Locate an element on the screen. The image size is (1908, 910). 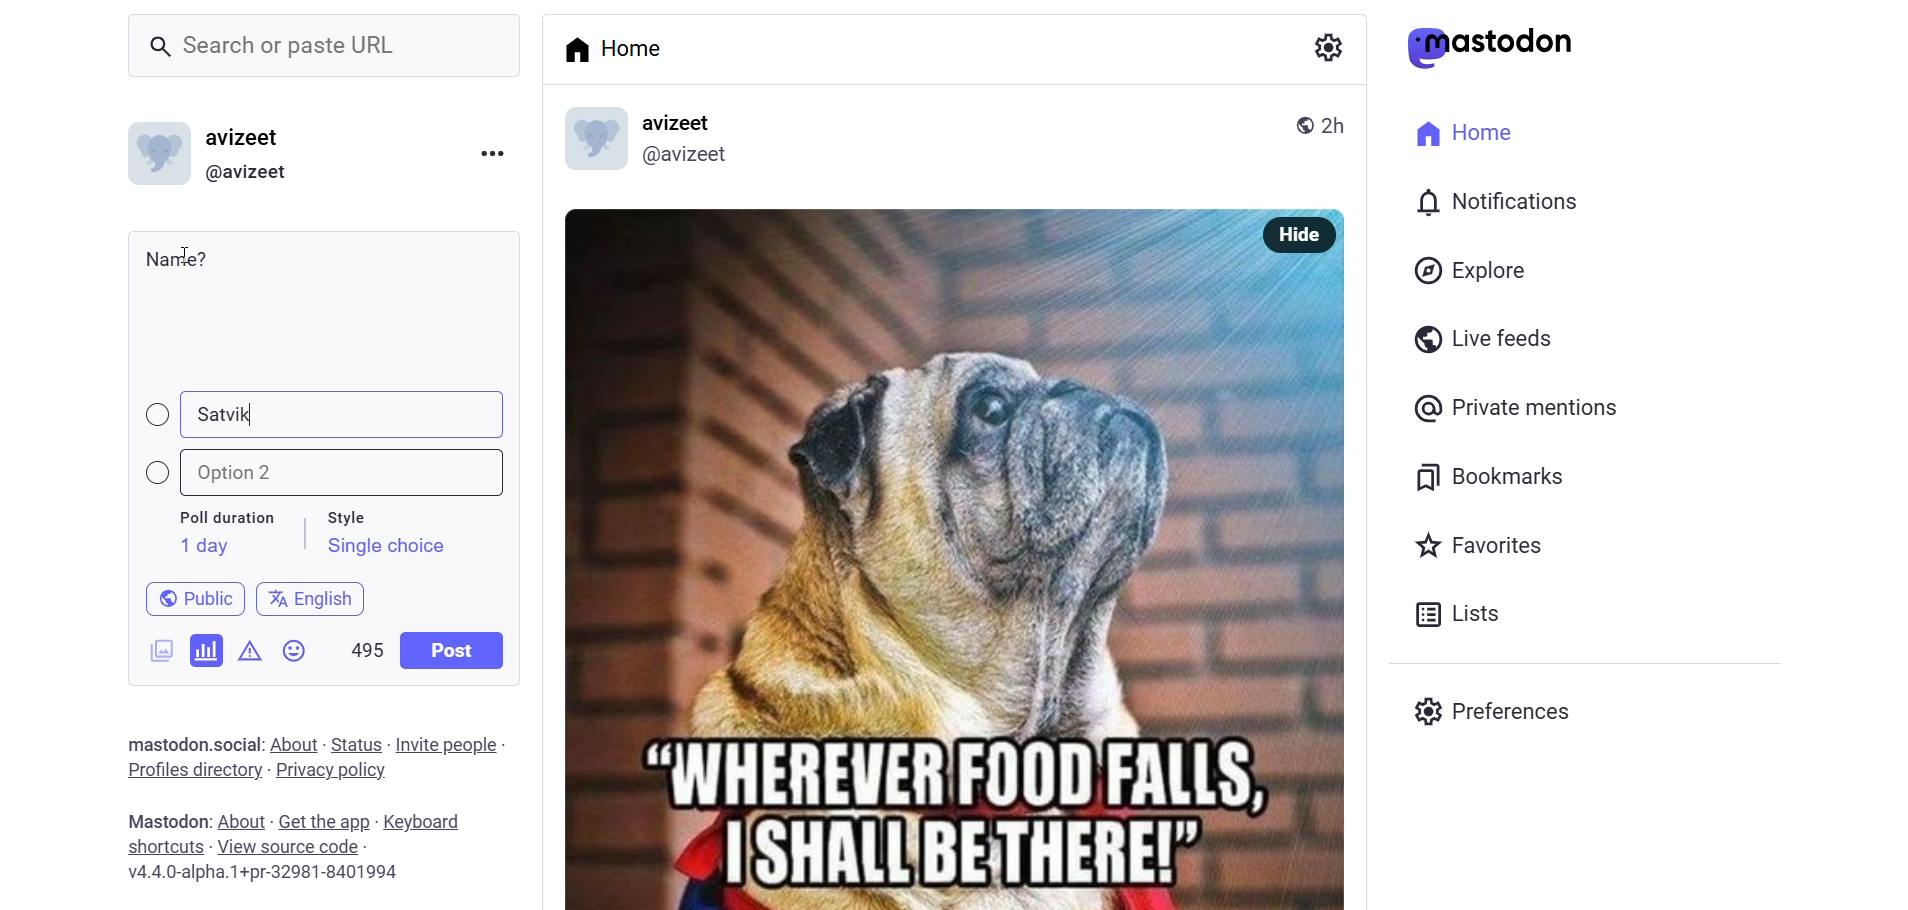
setting is located at coordinates (1325, 46).